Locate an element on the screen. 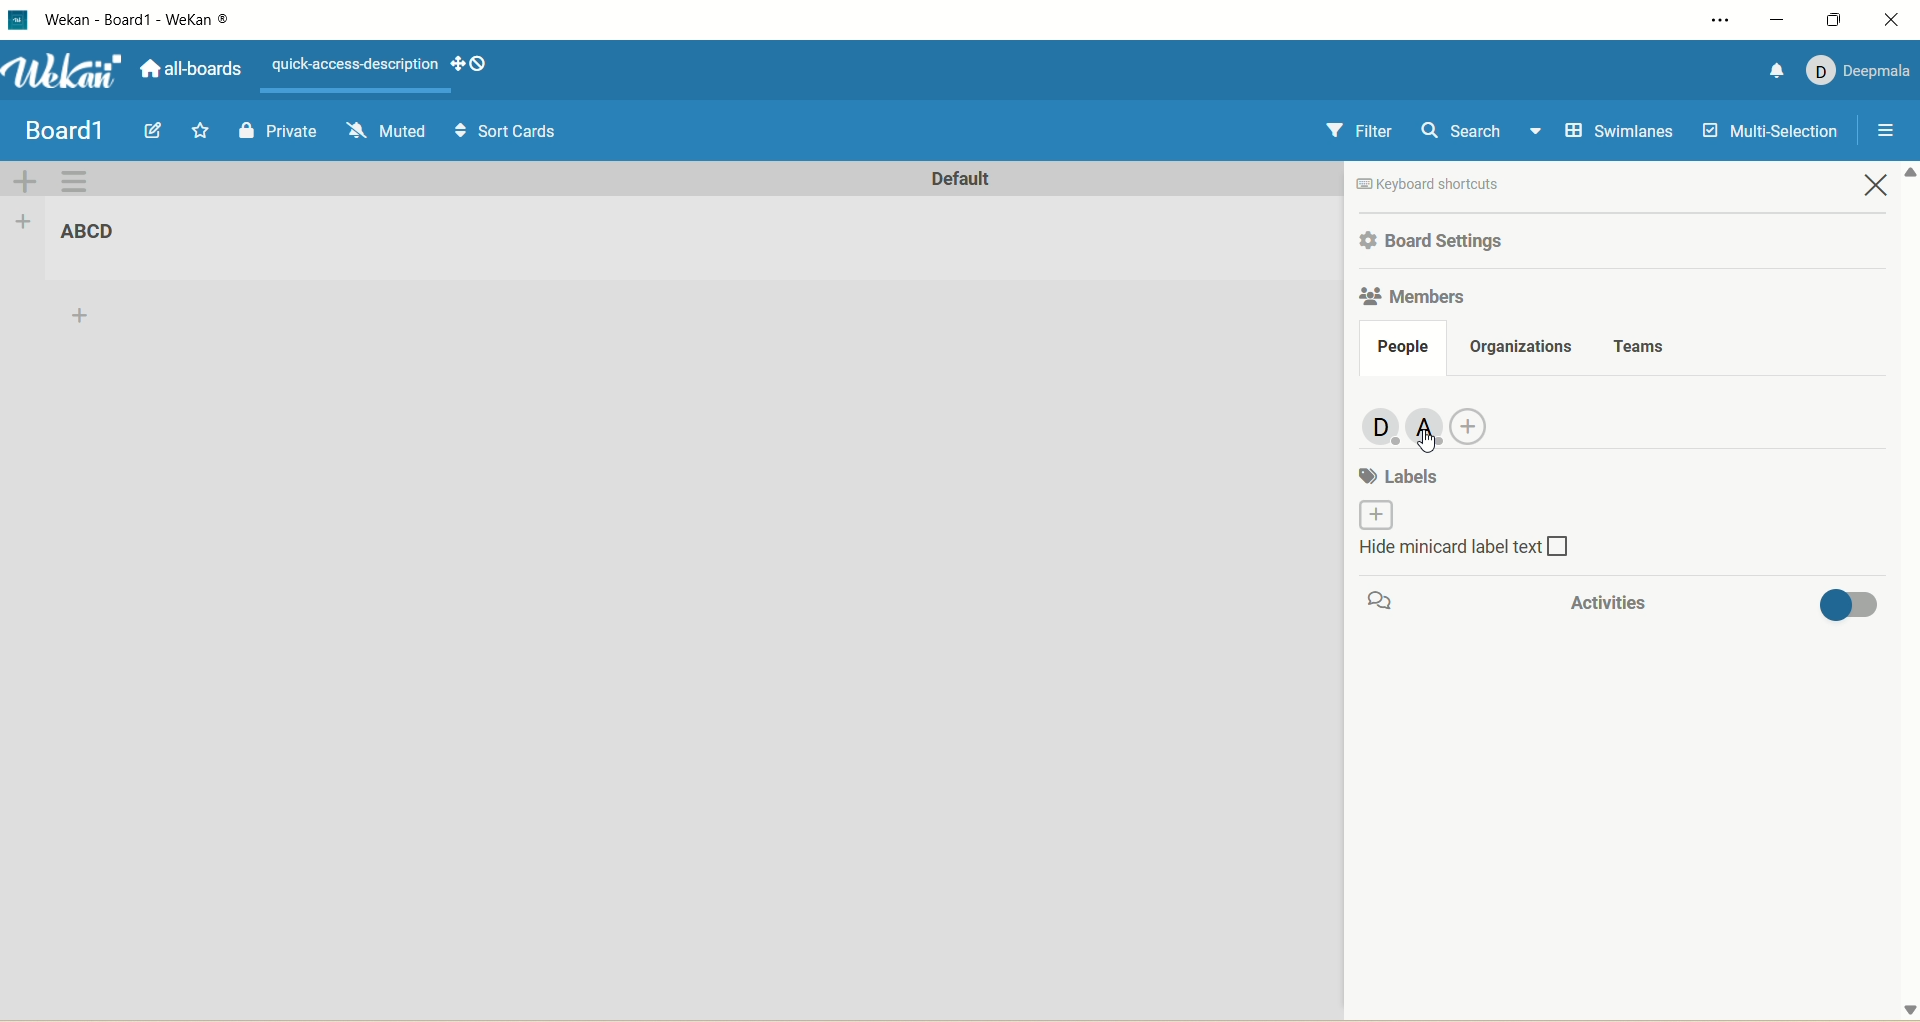 This screenshot has height=1022, width=1920. wekan is located at coordinates (66, 70).